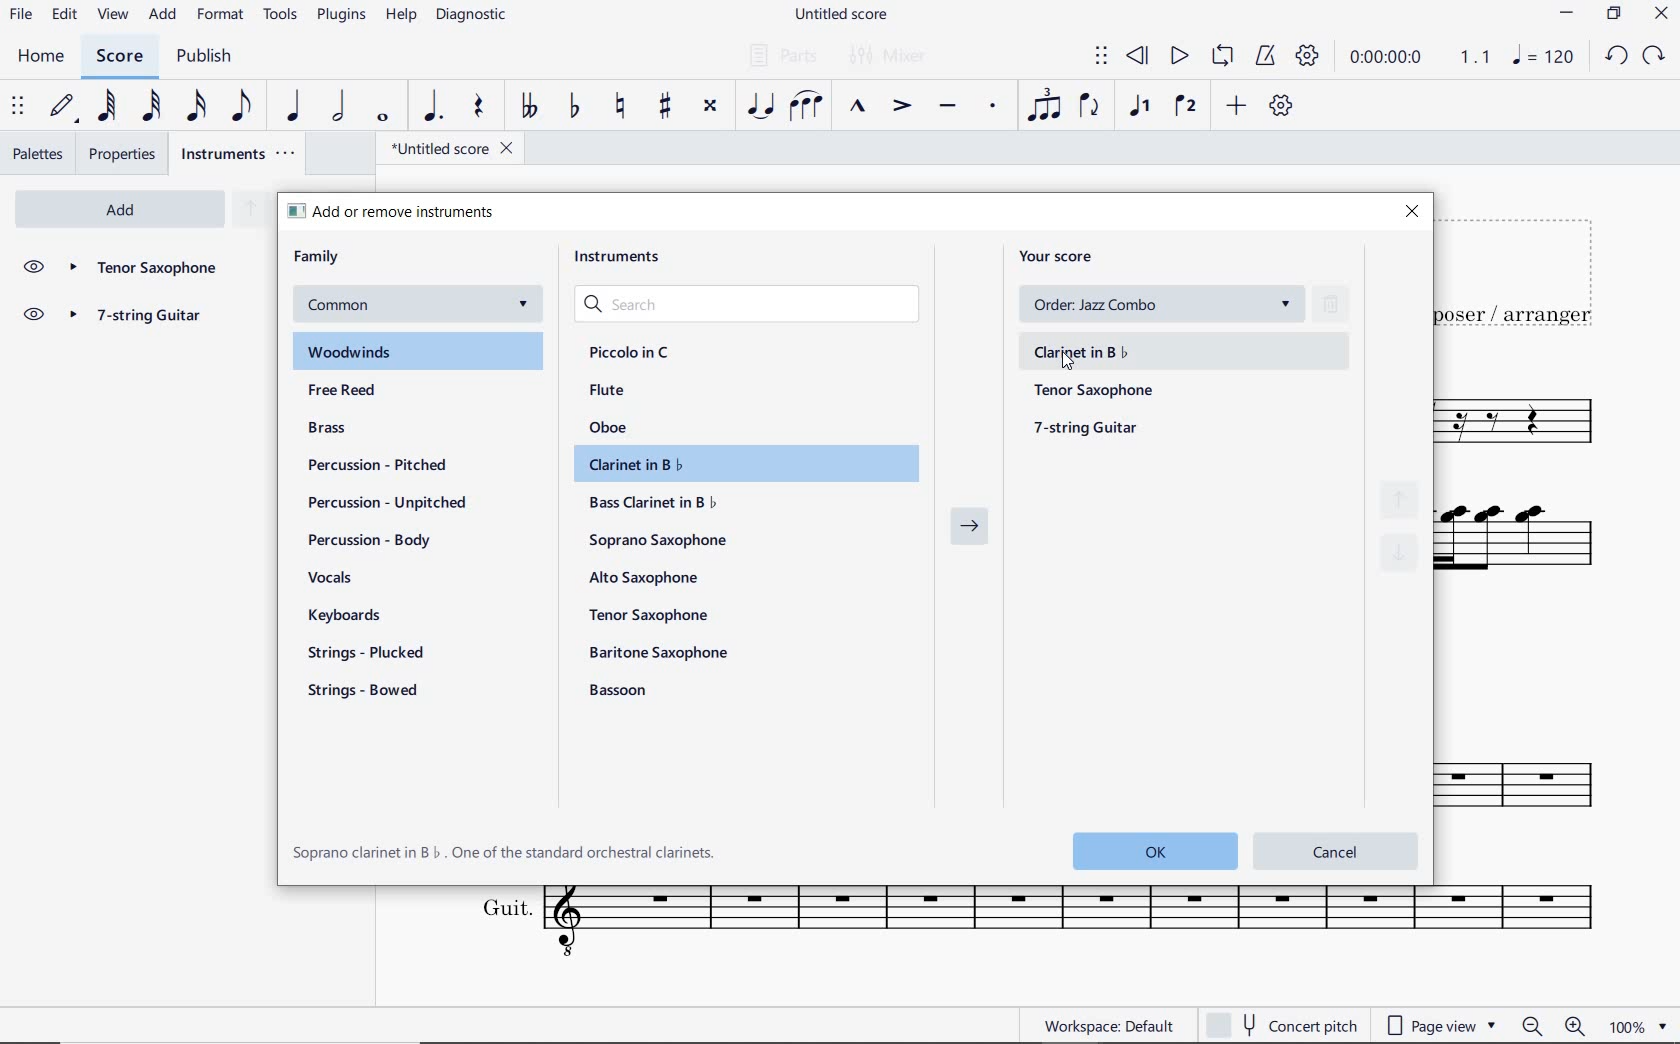 This screenshot has width=1680, height=1044. Describe the element at coordinates (352, 617) in the screenshot. I see `keyboards` at that location.